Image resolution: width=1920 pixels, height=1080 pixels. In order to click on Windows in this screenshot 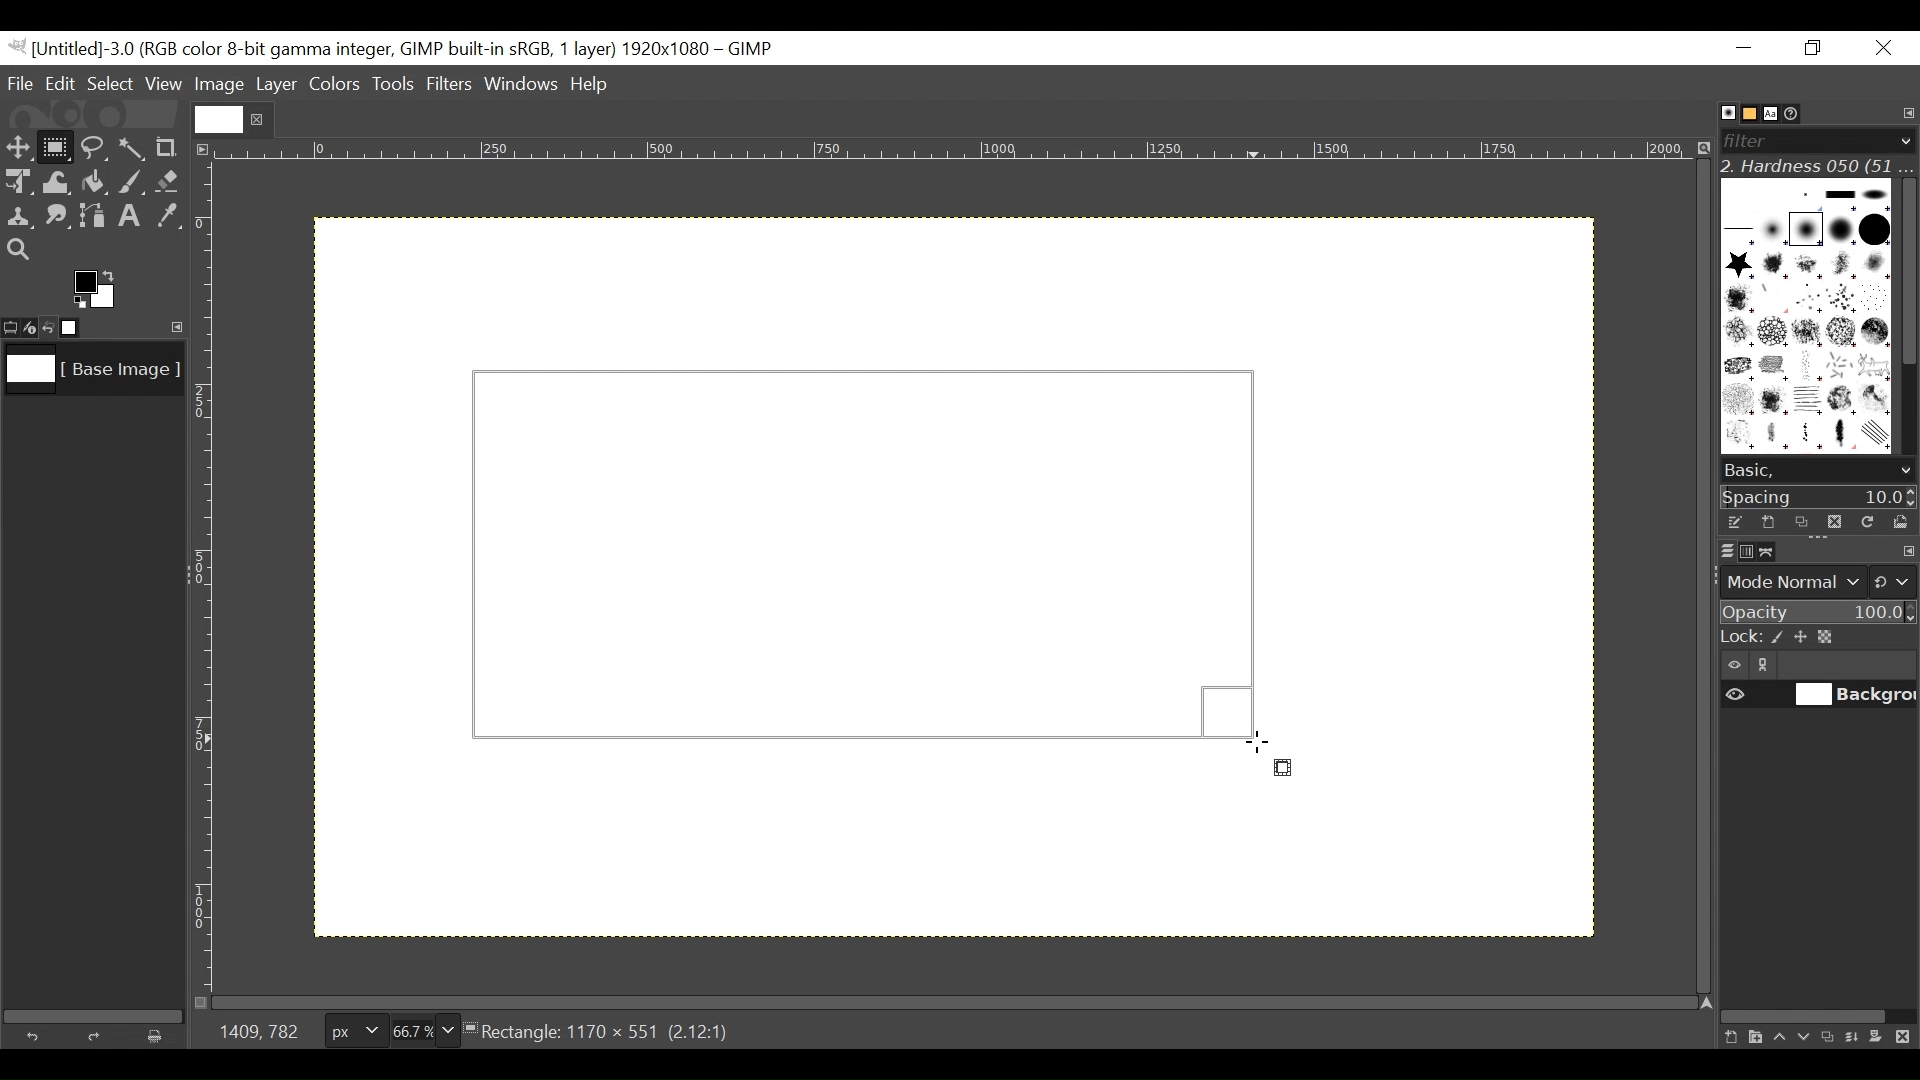, I will do `click(523, 86)`.